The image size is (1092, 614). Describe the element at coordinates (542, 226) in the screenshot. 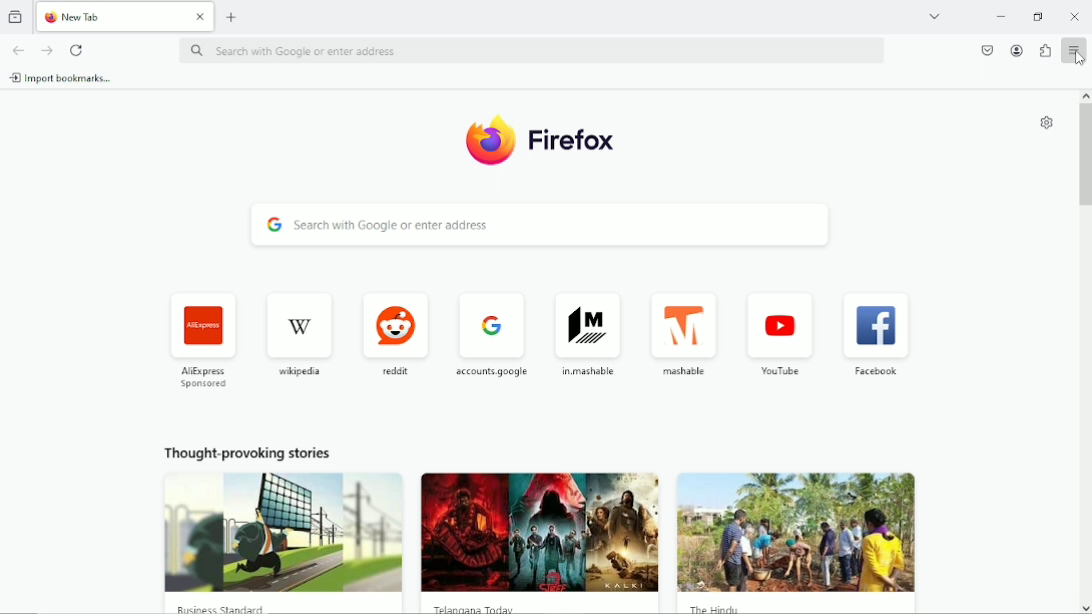

I see `search bar` at that location.